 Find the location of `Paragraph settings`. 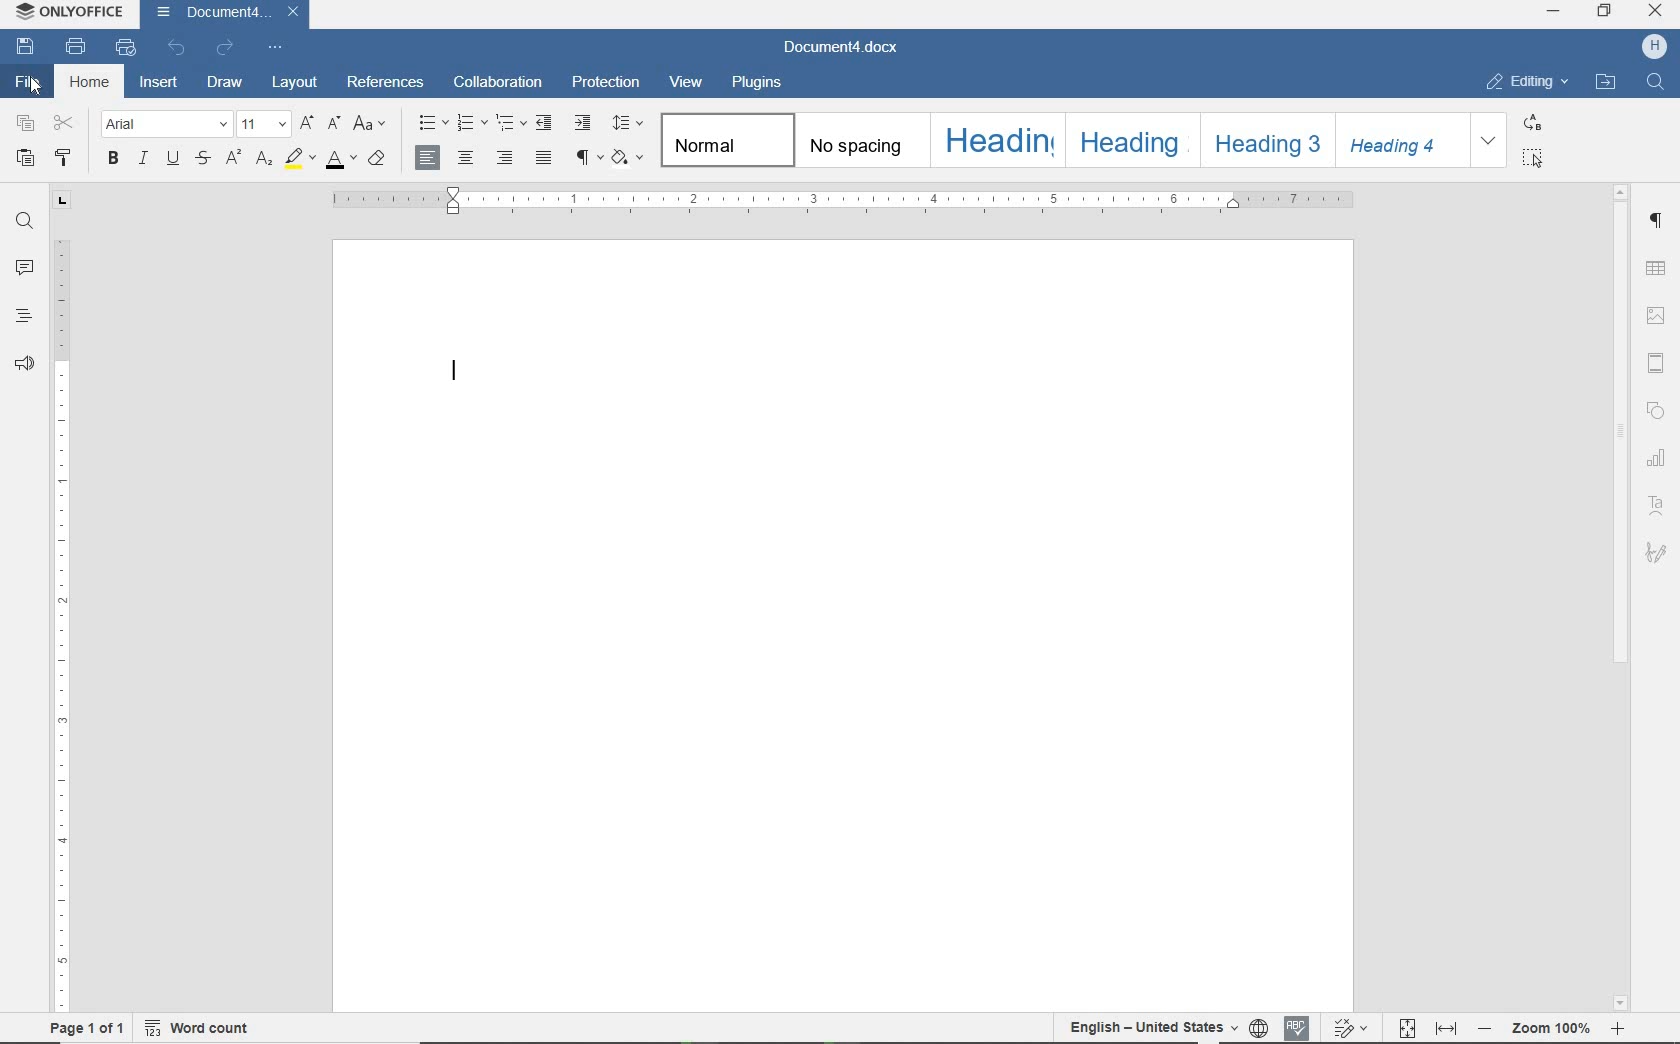

Paragraph settings is located at coordinates (1658, 221).